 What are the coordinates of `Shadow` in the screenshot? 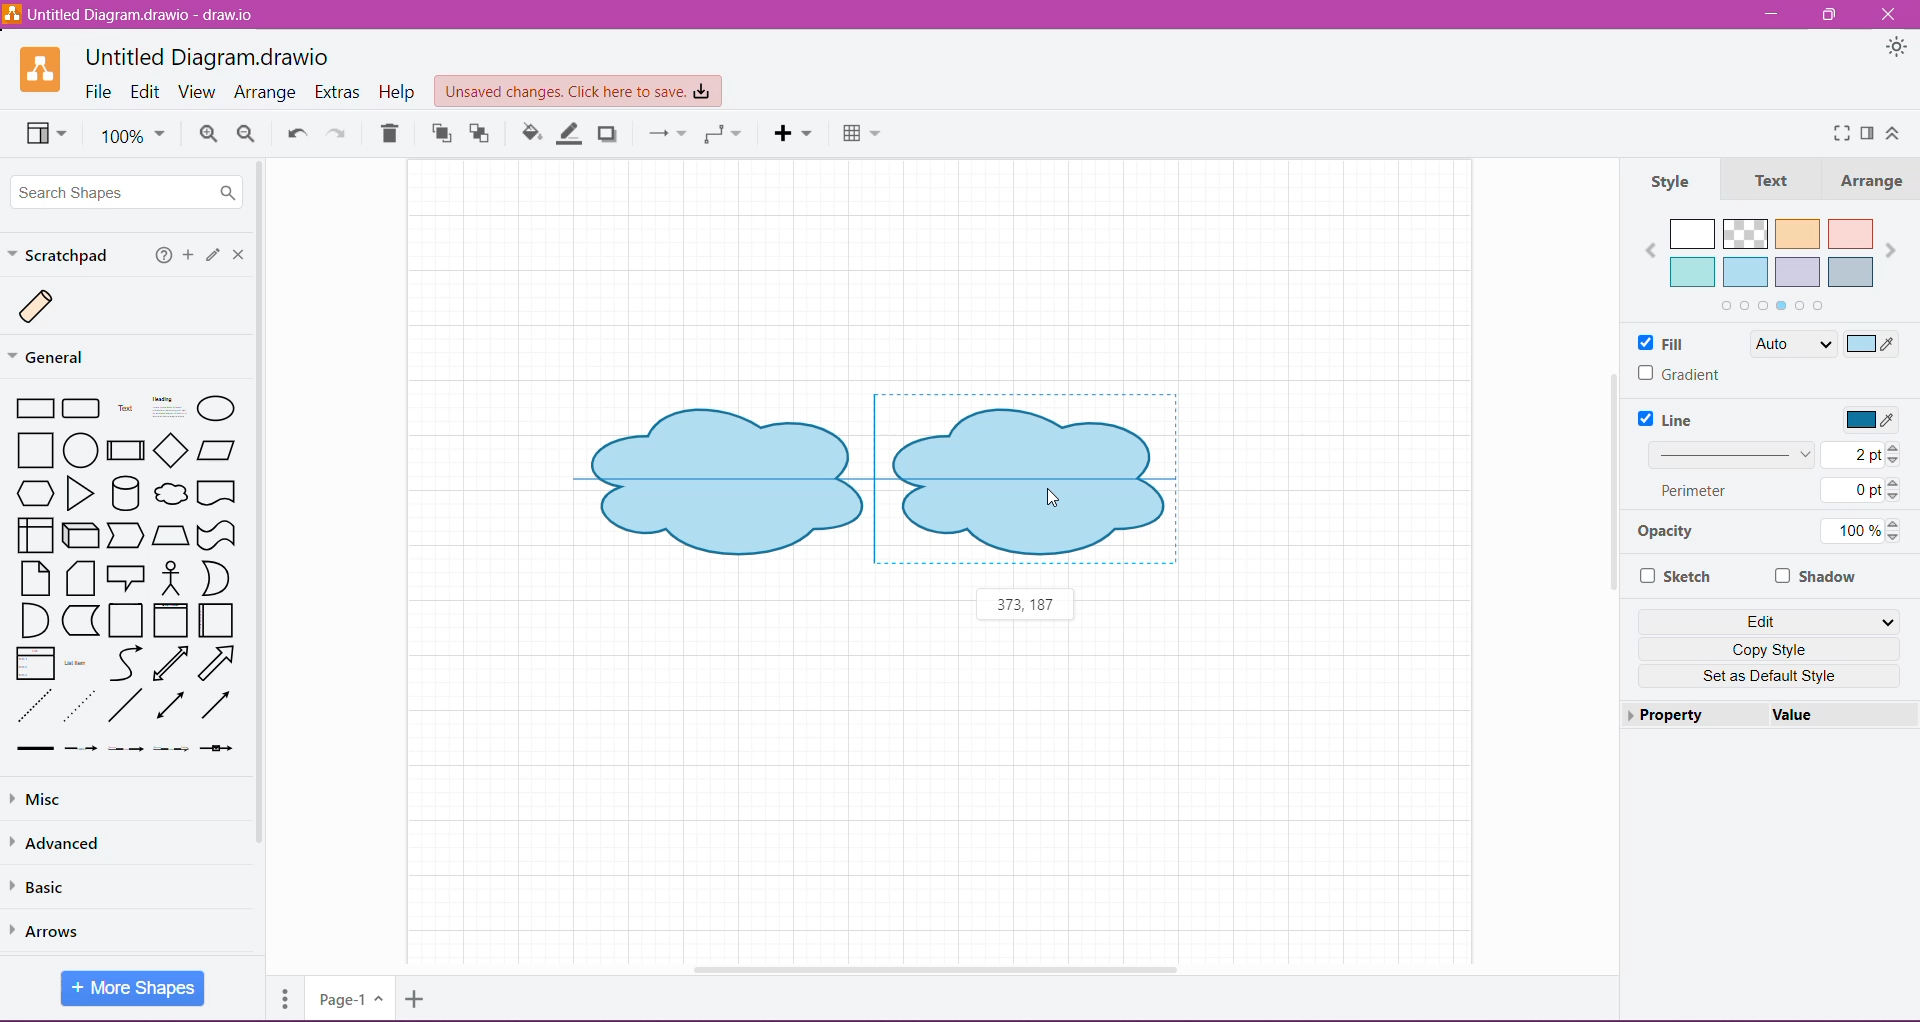 It's located at (1817, 577).